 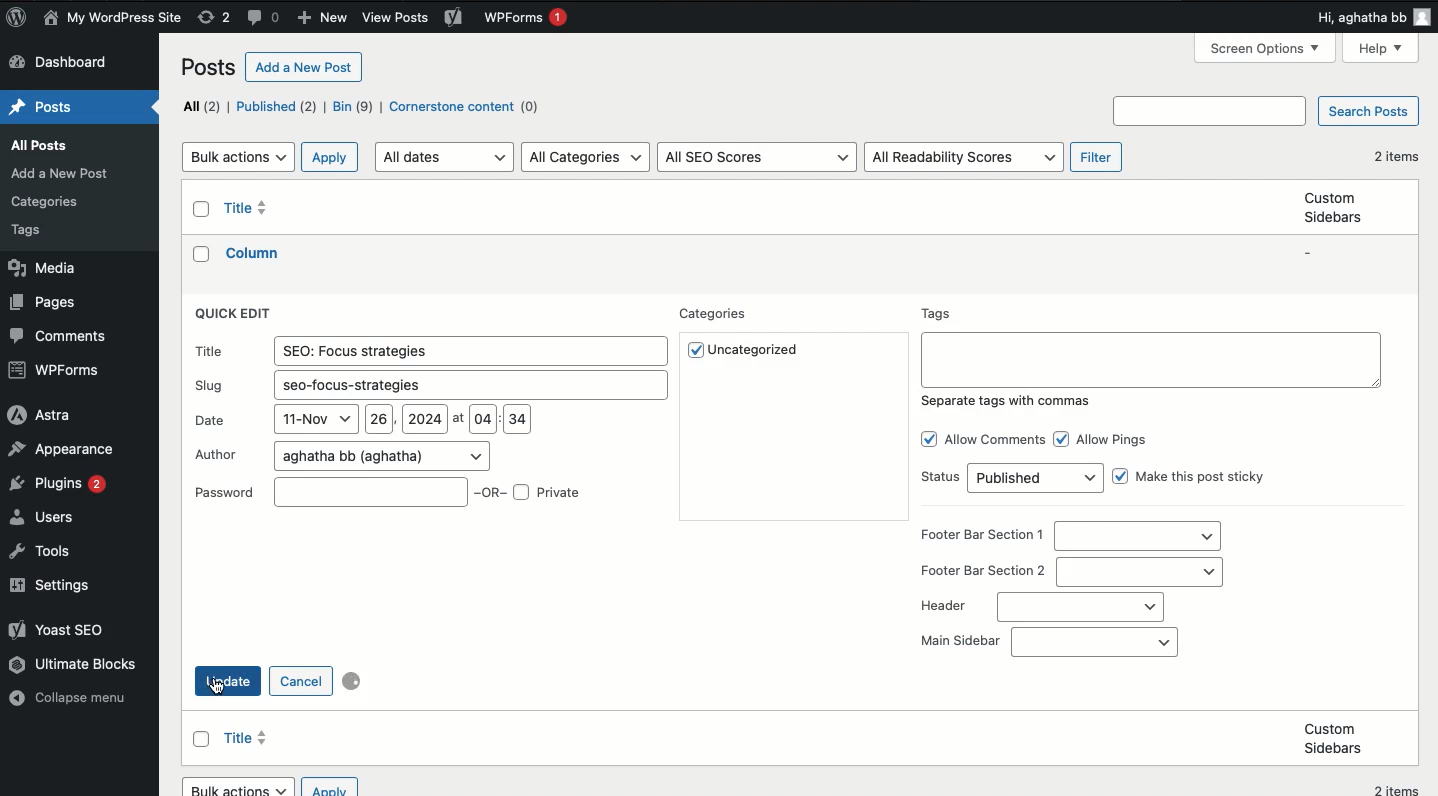 What do you see at coordinates (963, 158) in the screenshot?
I see `All readability scores` at bounding box center [963, 158].